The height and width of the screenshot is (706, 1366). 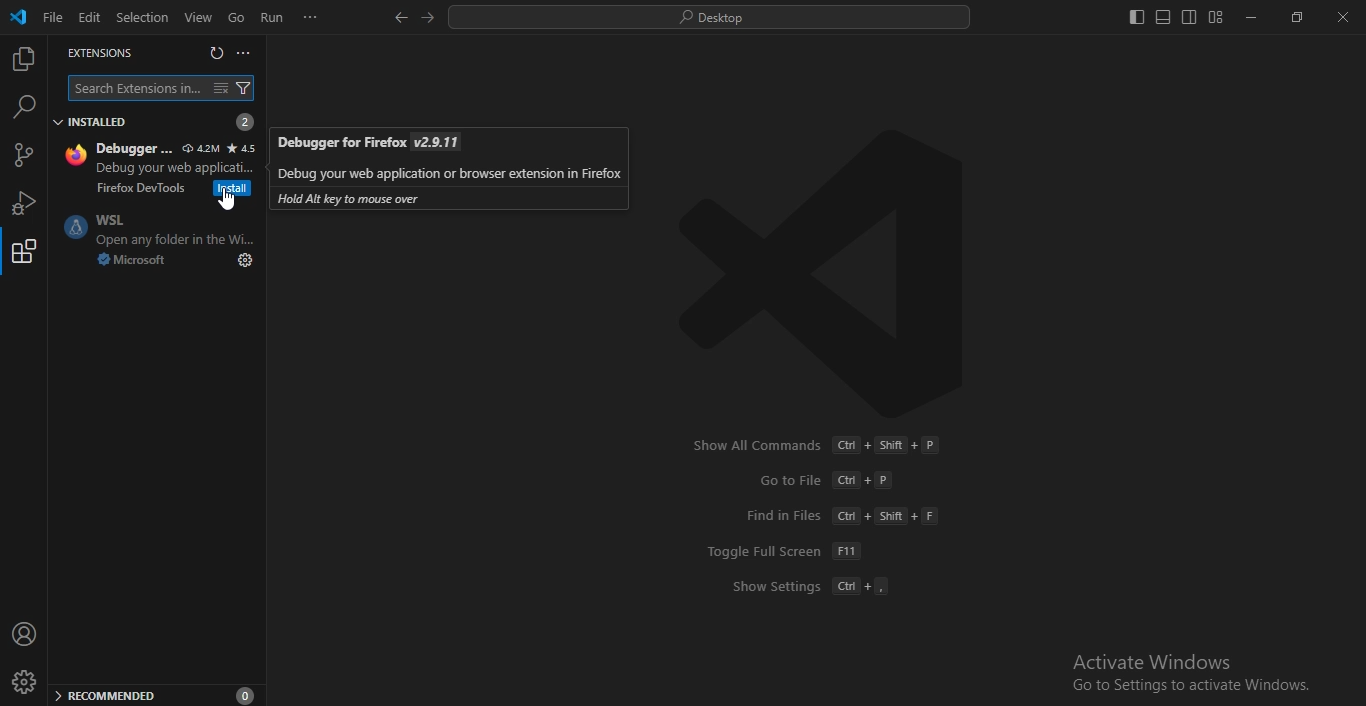 I want to click on file, so click(x=52, y=17).